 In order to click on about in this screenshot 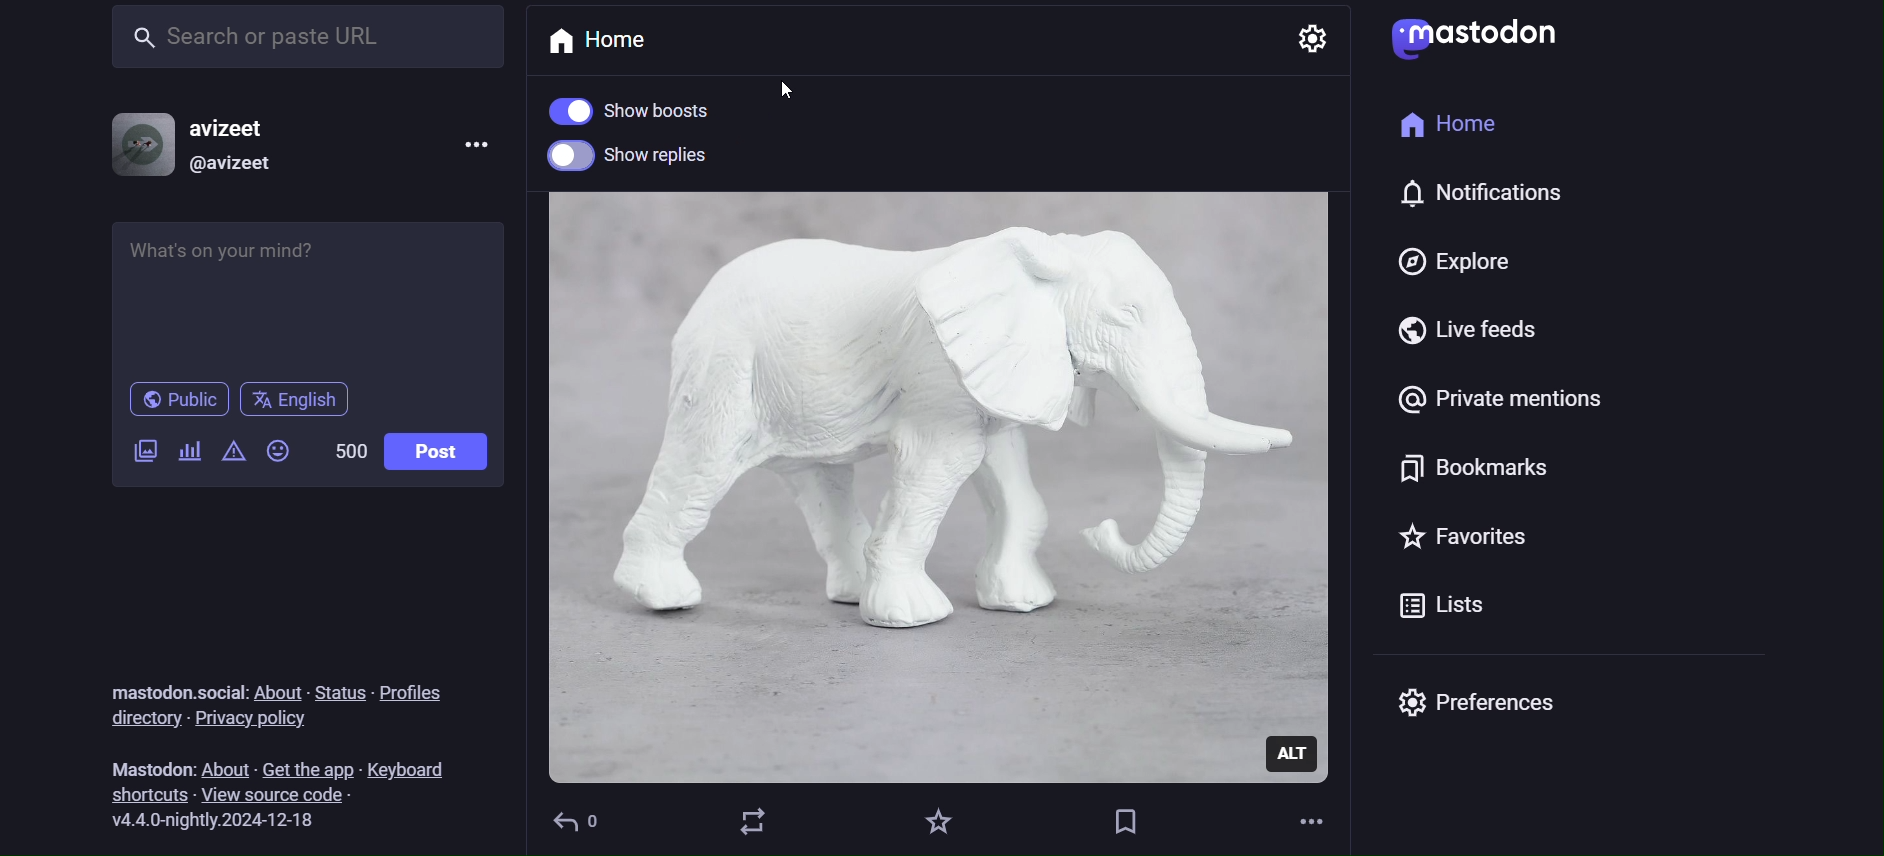, I will do `click(276, 692)`.